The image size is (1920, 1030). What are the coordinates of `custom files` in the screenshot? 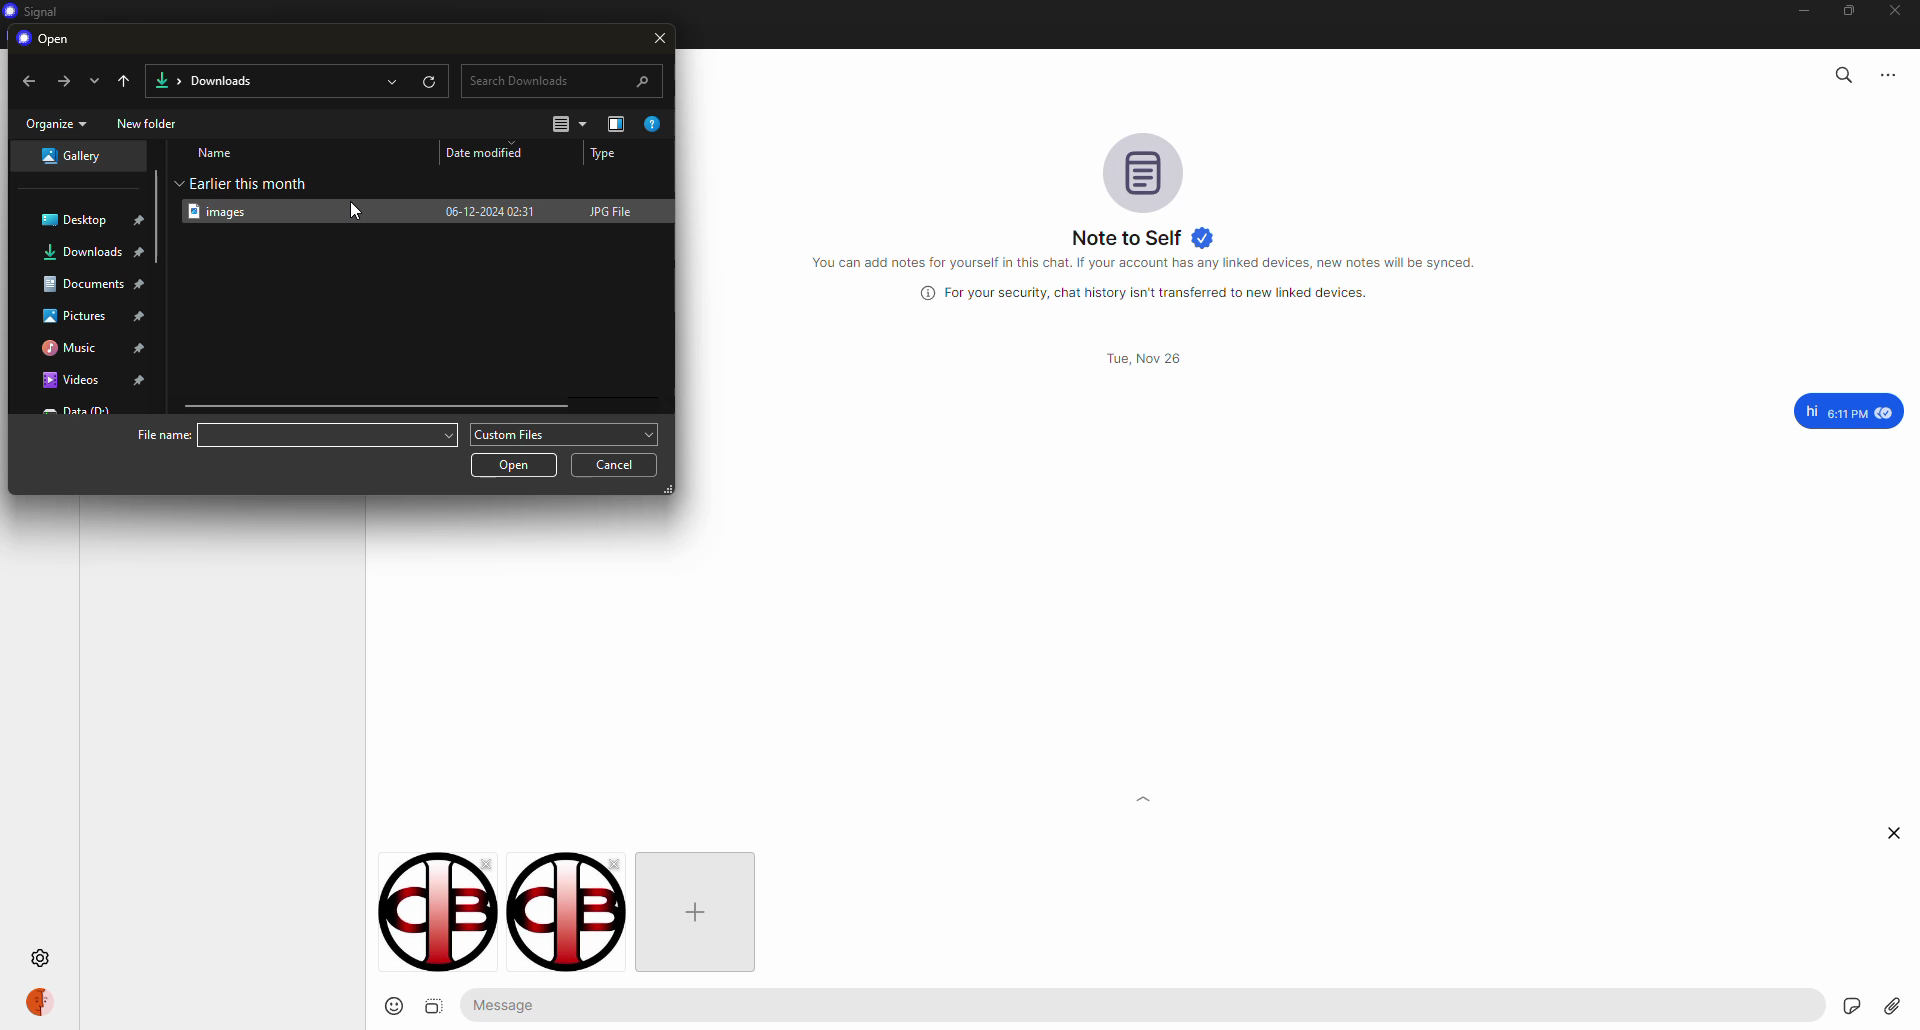 It's located at (514, 436).